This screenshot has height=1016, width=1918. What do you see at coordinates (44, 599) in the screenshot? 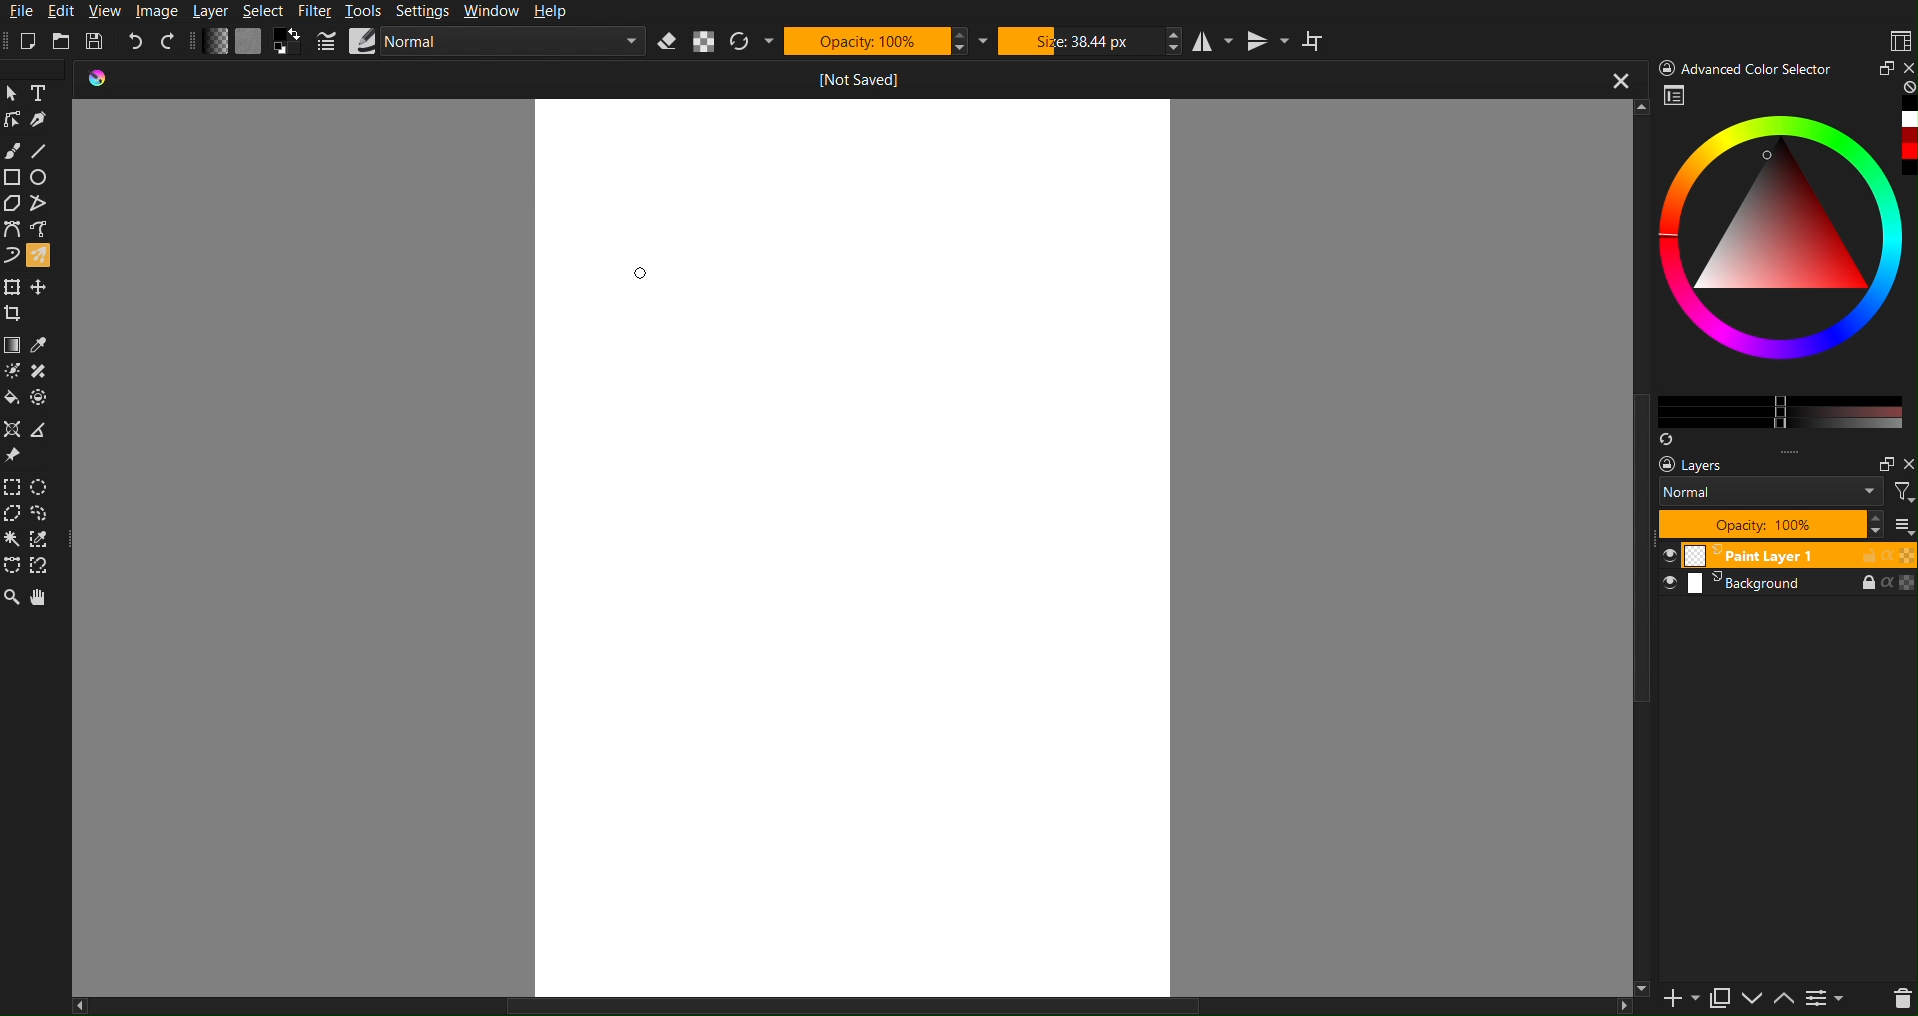
I see `Pan` at bounding box center [44, 599].